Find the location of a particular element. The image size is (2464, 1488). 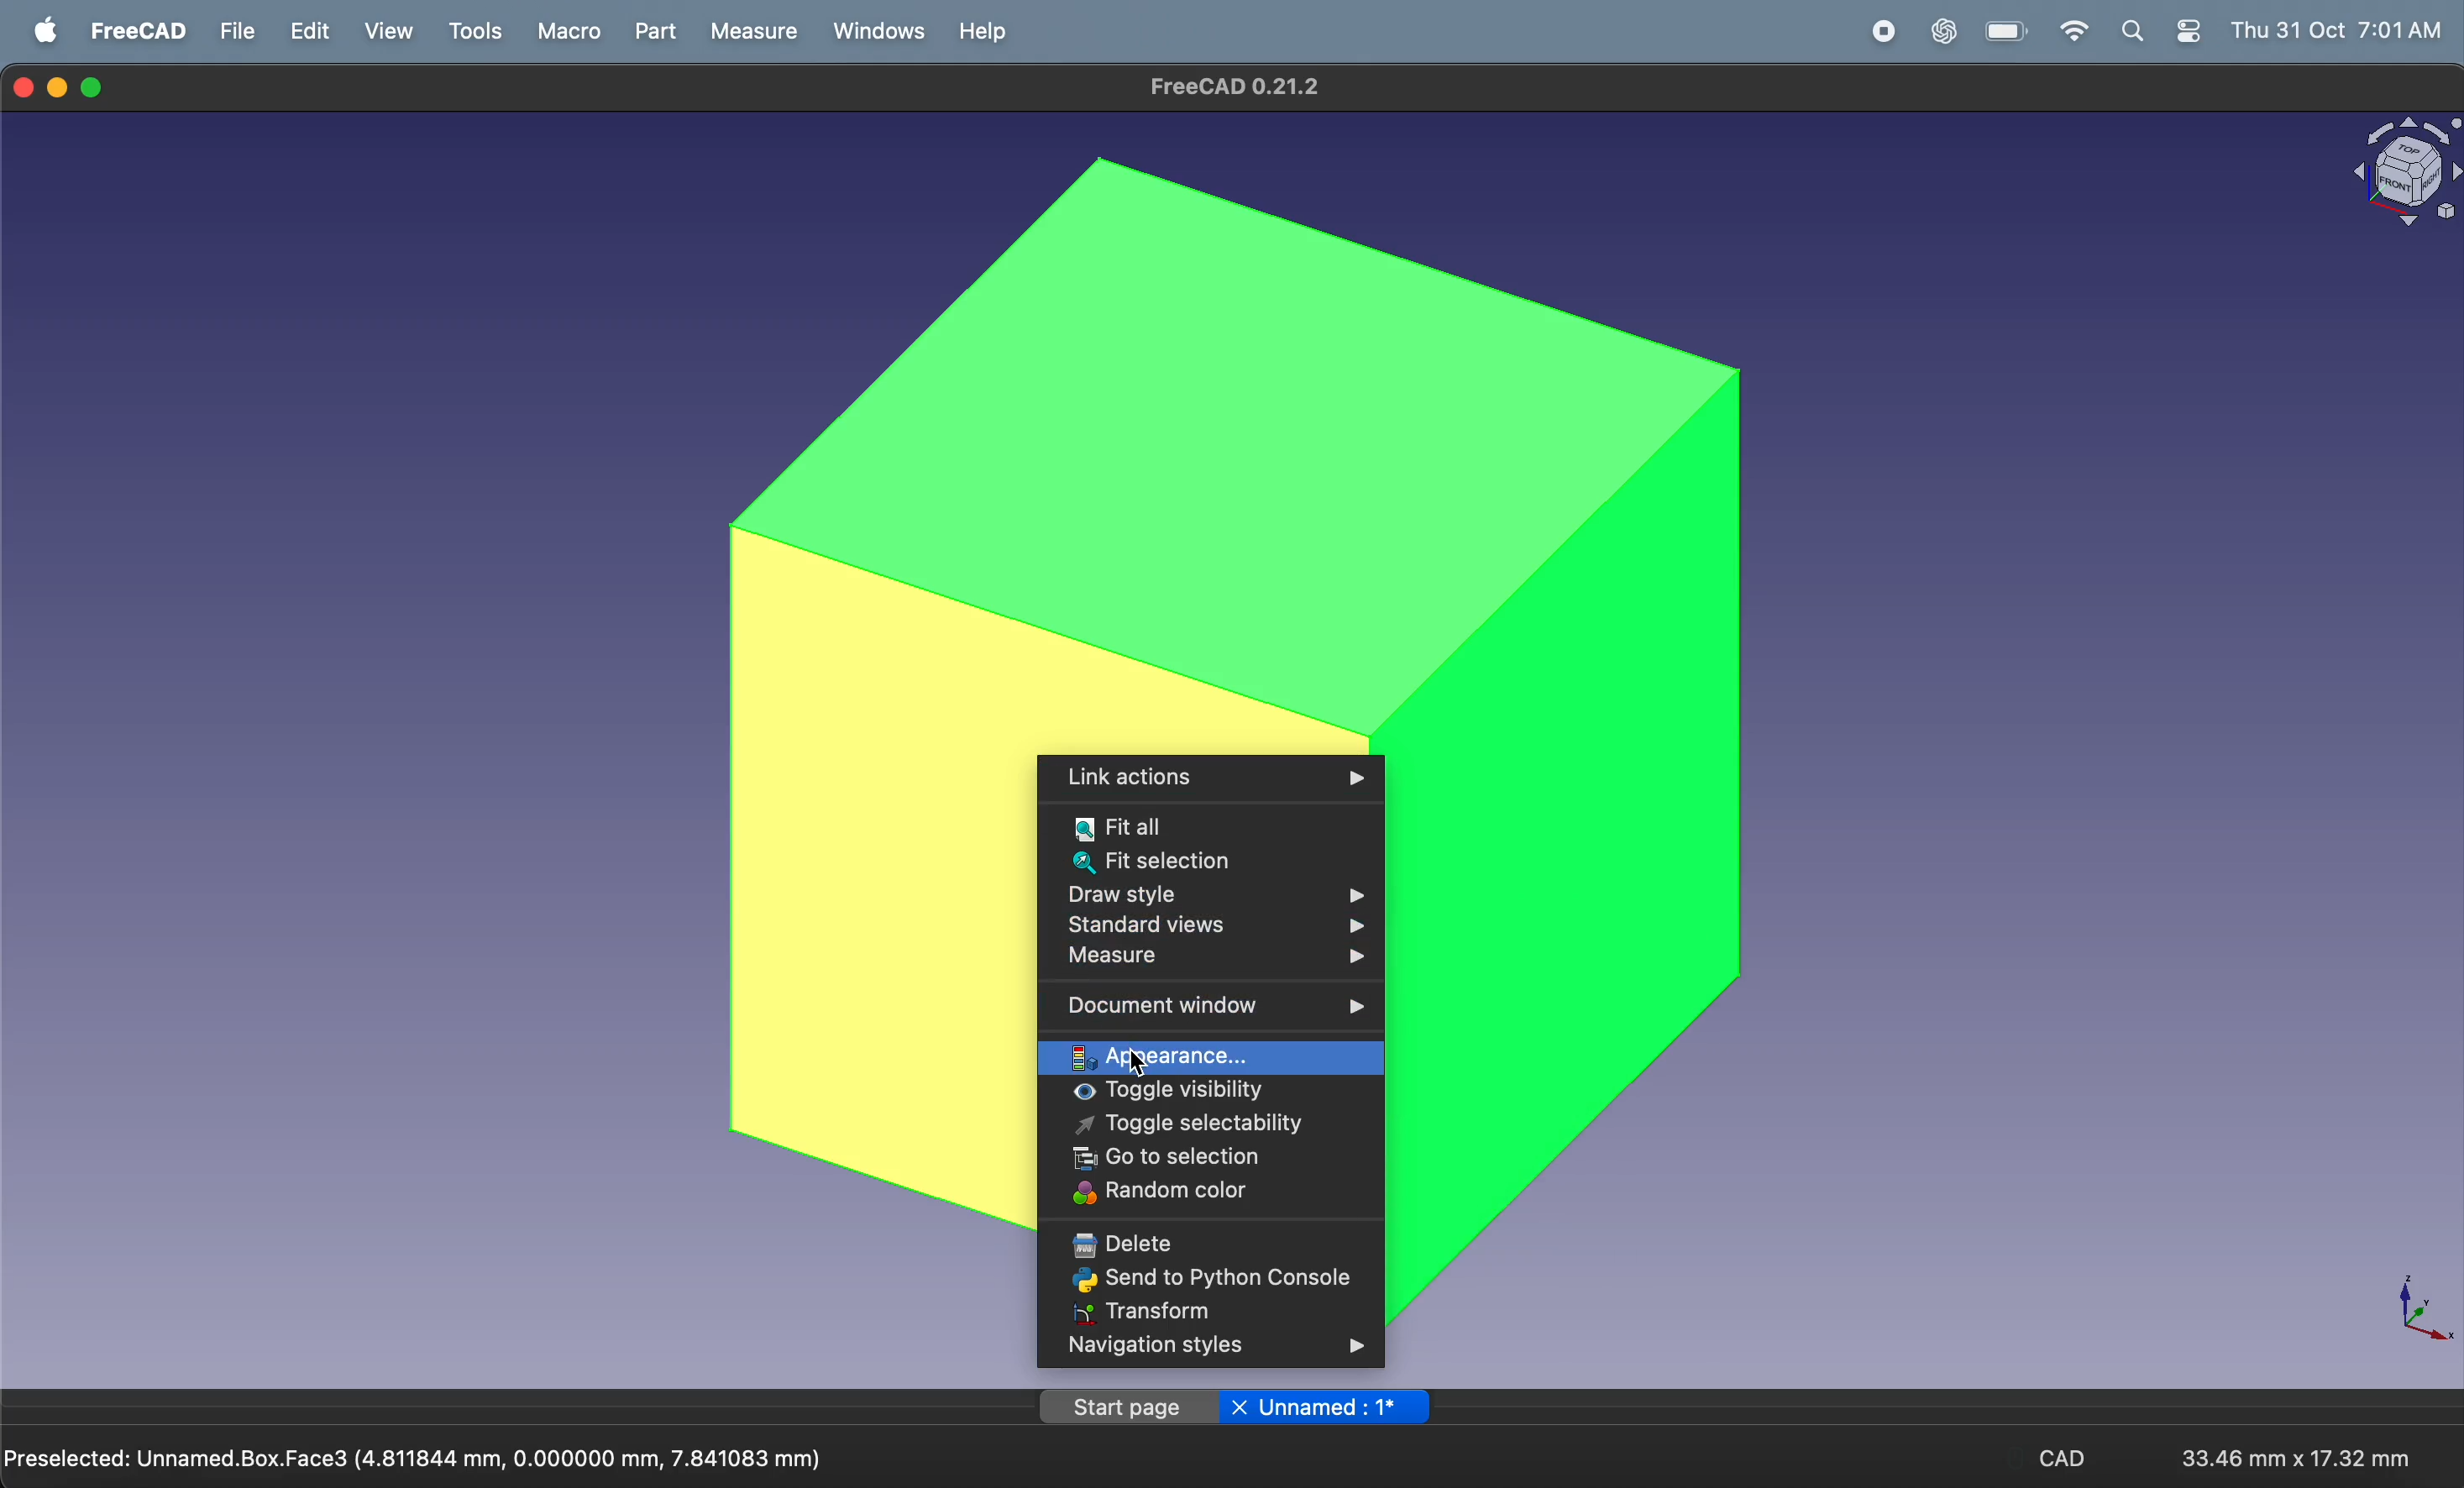

minimize is located at coordinates (61, 87).